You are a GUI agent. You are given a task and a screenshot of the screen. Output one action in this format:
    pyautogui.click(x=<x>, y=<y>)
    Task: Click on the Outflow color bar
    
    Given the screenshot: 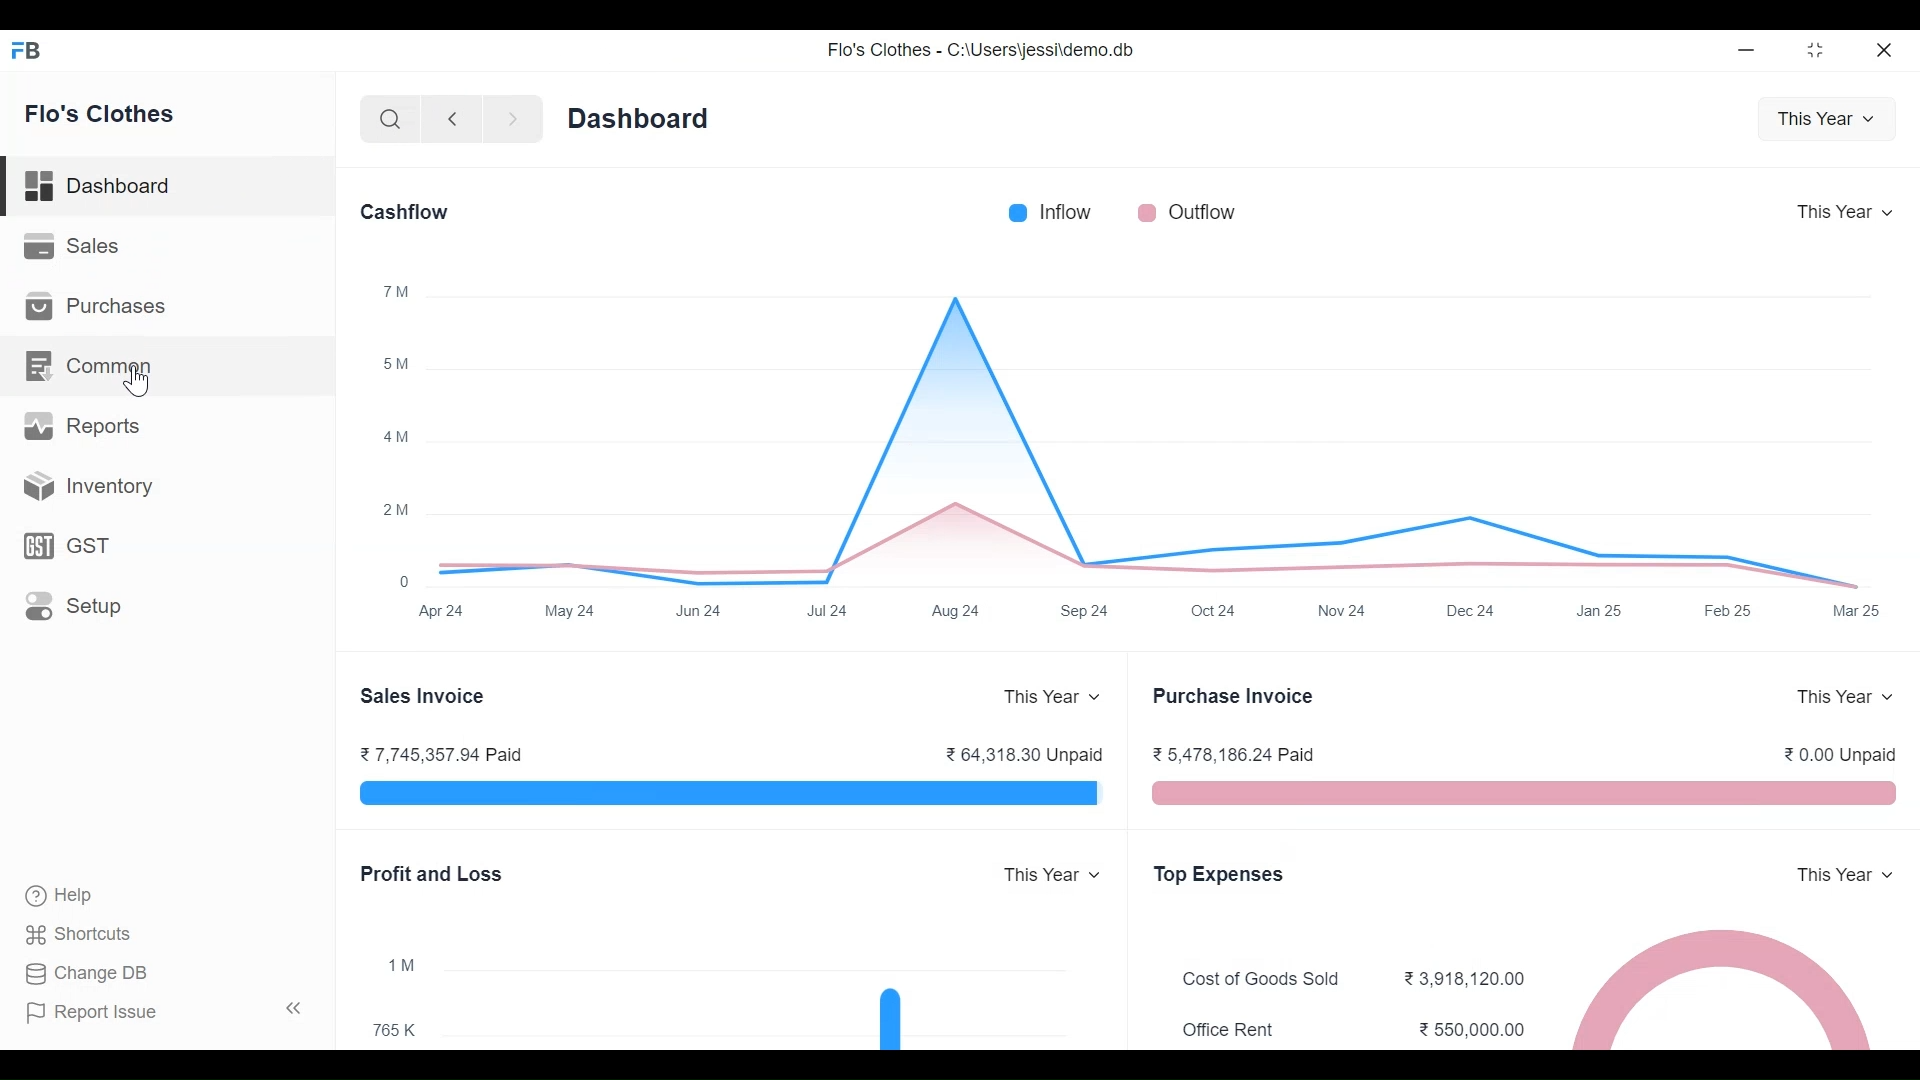 What is the action you would take?
    pyautogui.click(x=1017, y=212)
    